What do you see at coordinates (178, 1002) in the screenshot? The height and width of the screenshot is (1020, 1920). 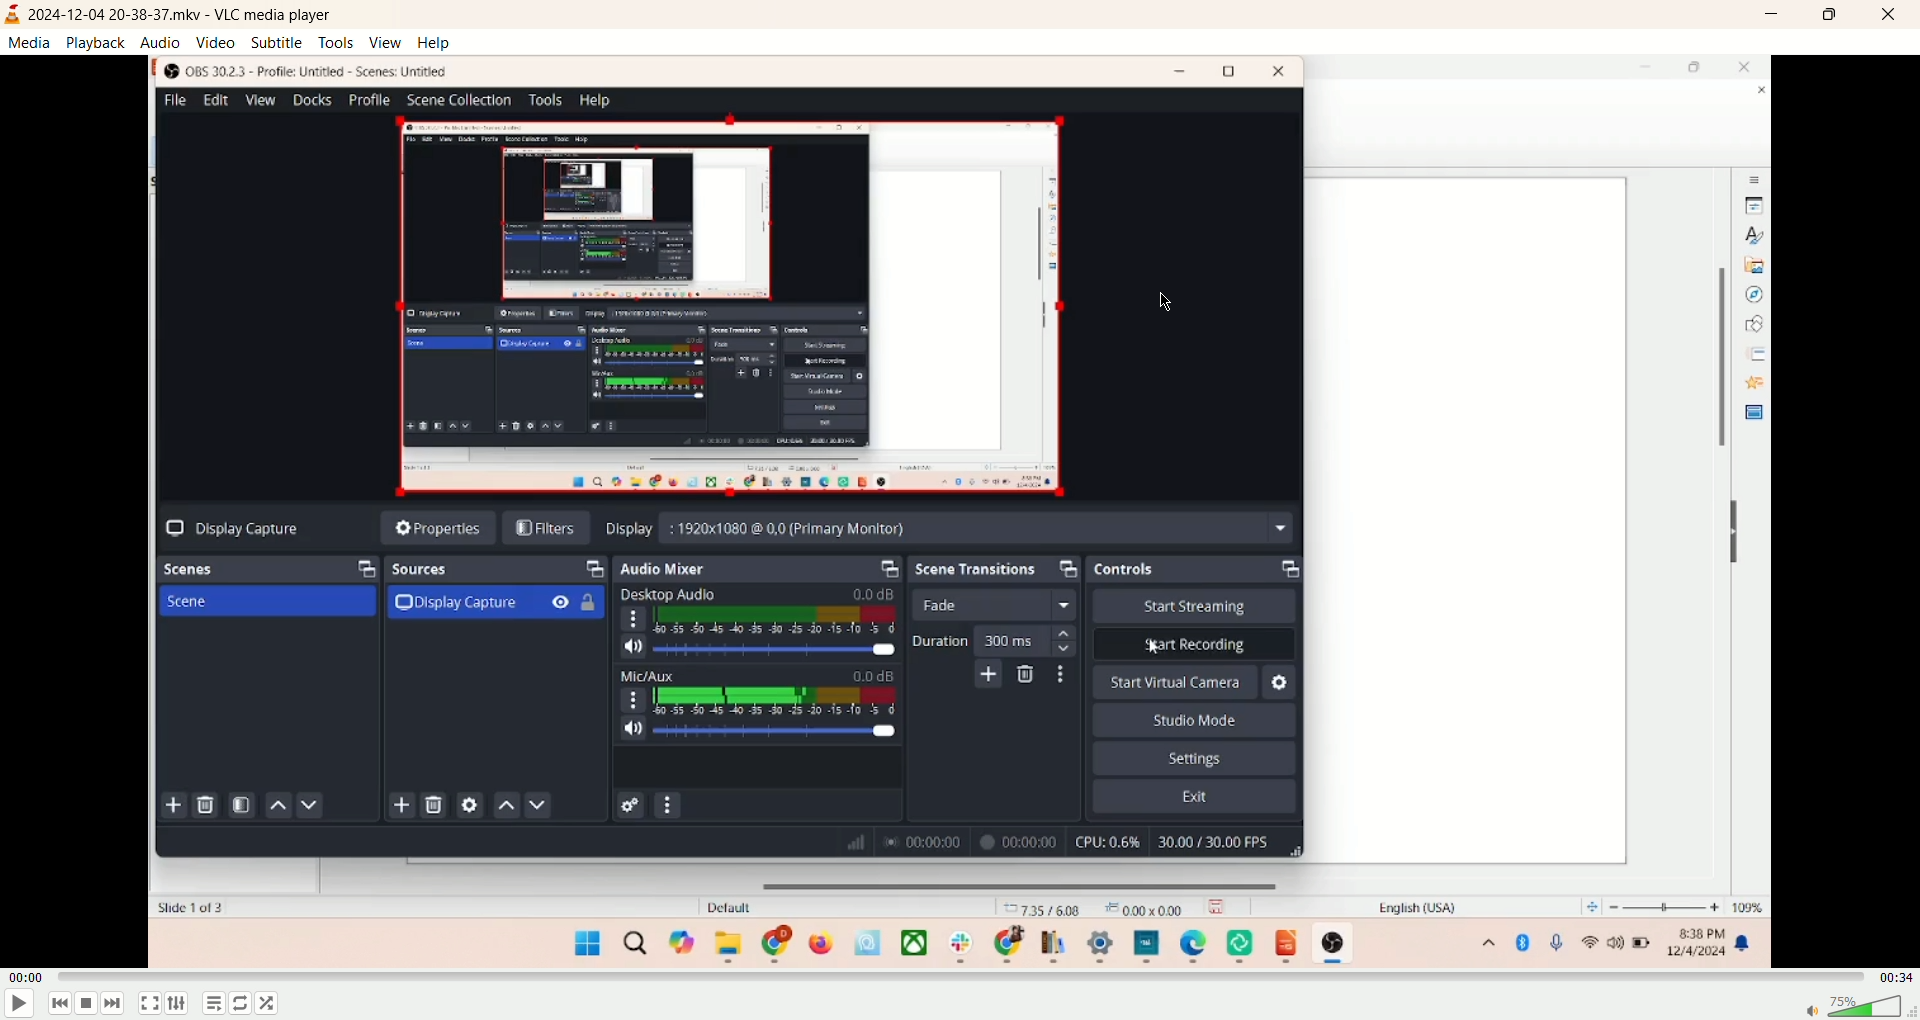 I see `extended settings` at bounding box center [178, 1002].